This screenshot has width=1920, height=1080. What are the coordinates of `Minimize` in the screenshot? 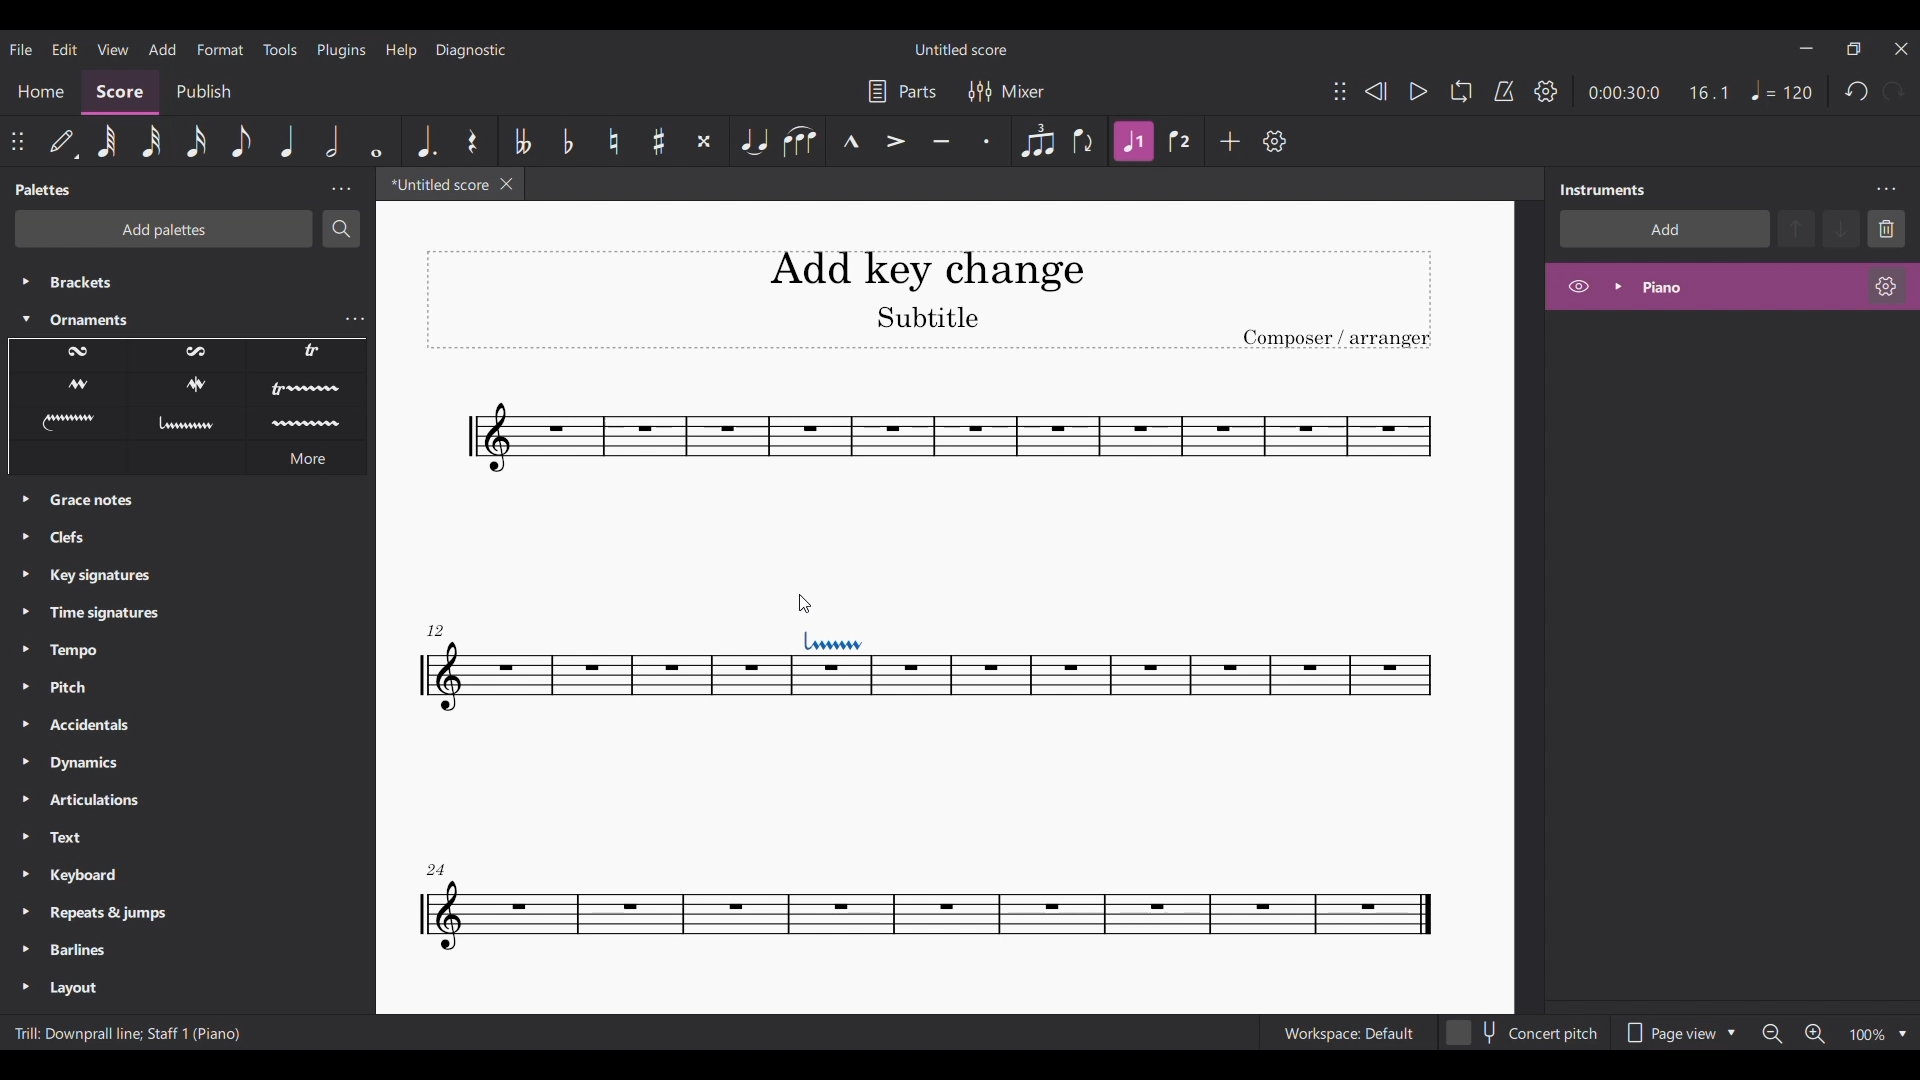 It's located at (1806, 48).